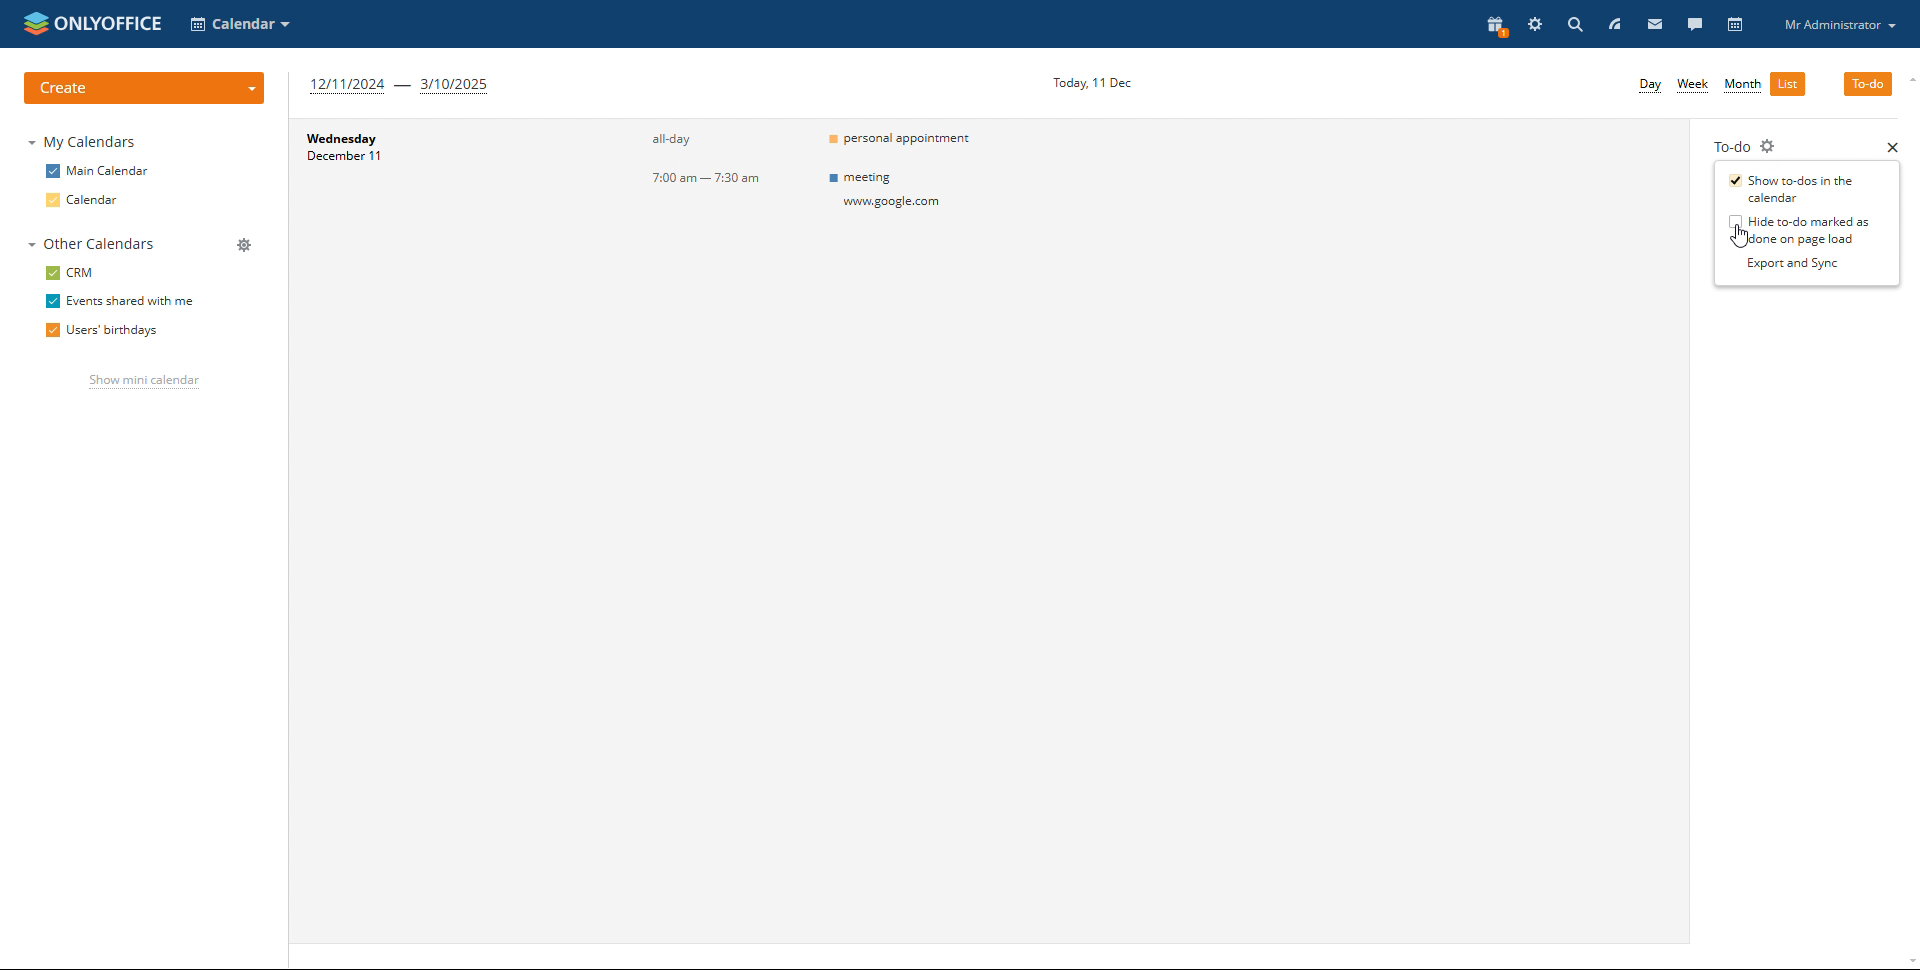 The height and width of the screenshot is (970, 1920). I want to click on calendar, so click(1734, 25).